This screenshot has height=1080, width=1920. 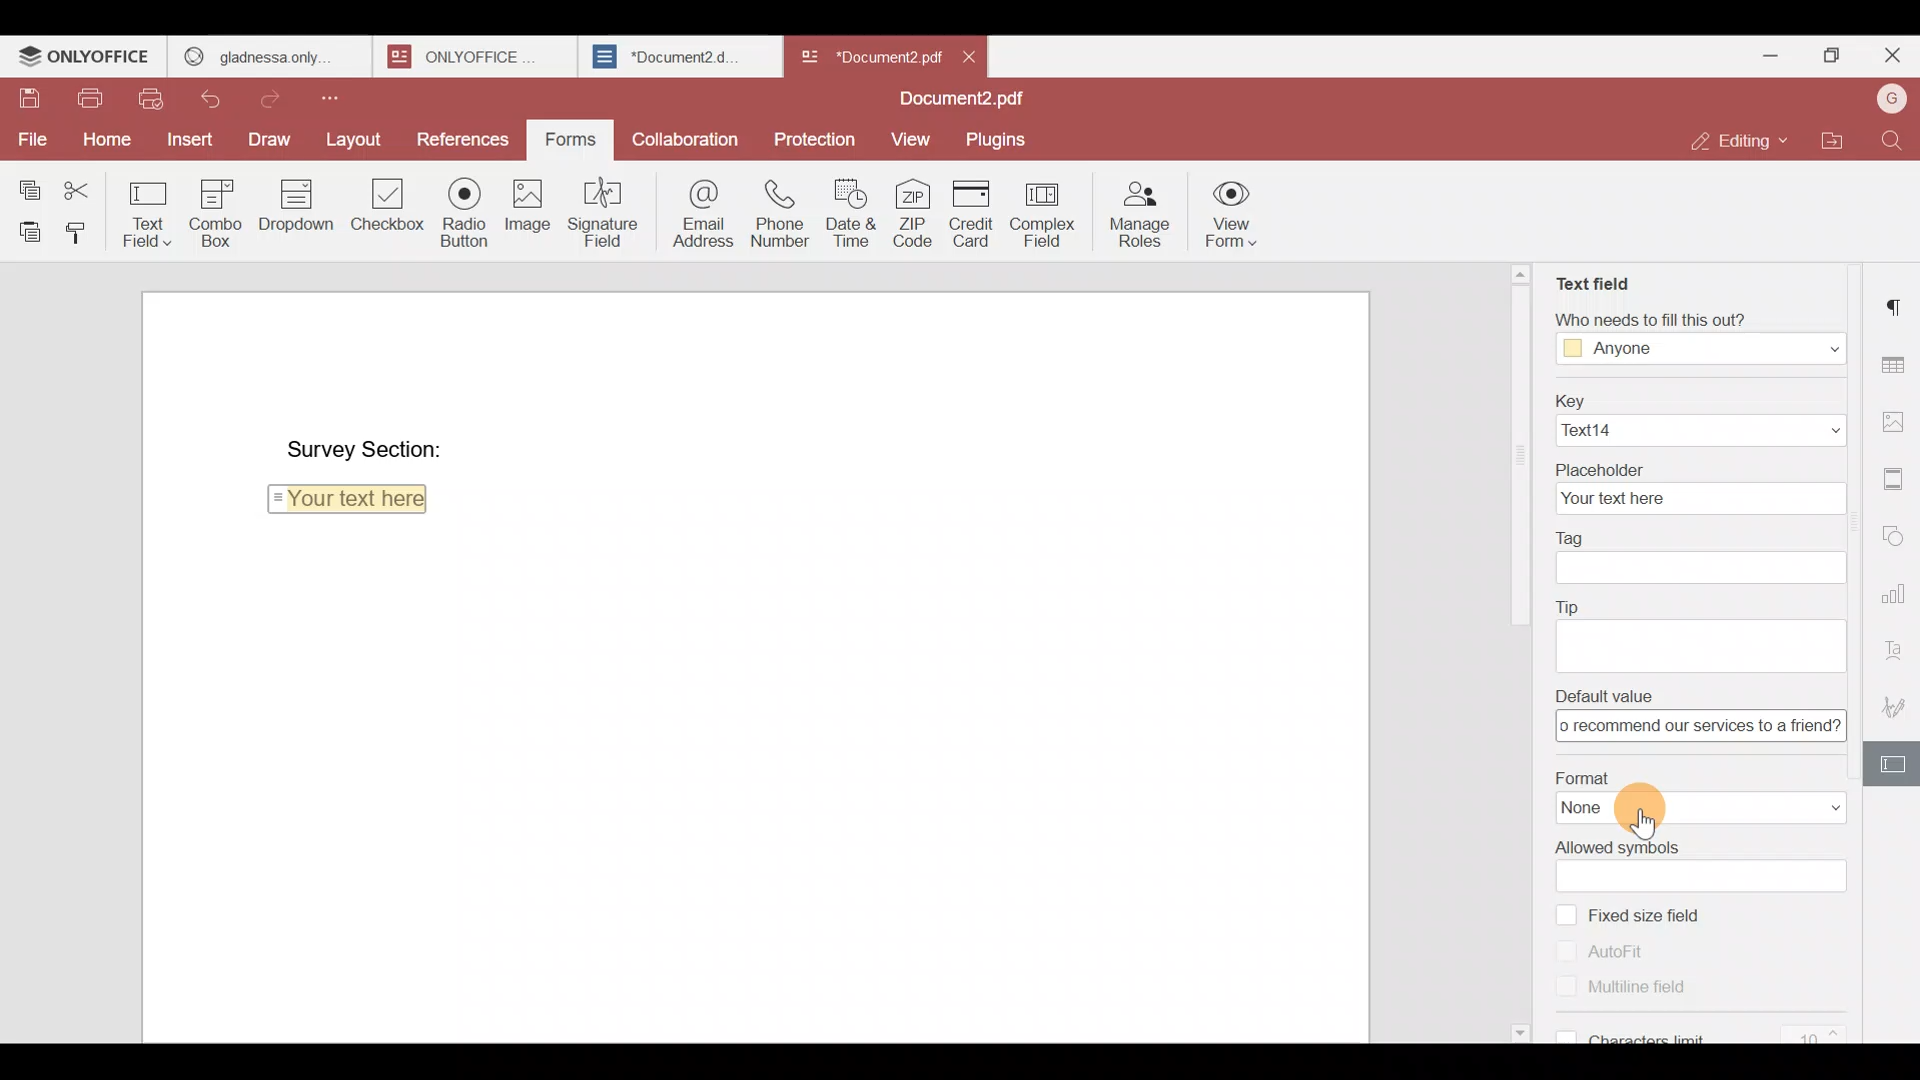 What do you see at coordinates (1228, 213) in the screenshot?
I see `View form` at bounding box center [1228, 213].